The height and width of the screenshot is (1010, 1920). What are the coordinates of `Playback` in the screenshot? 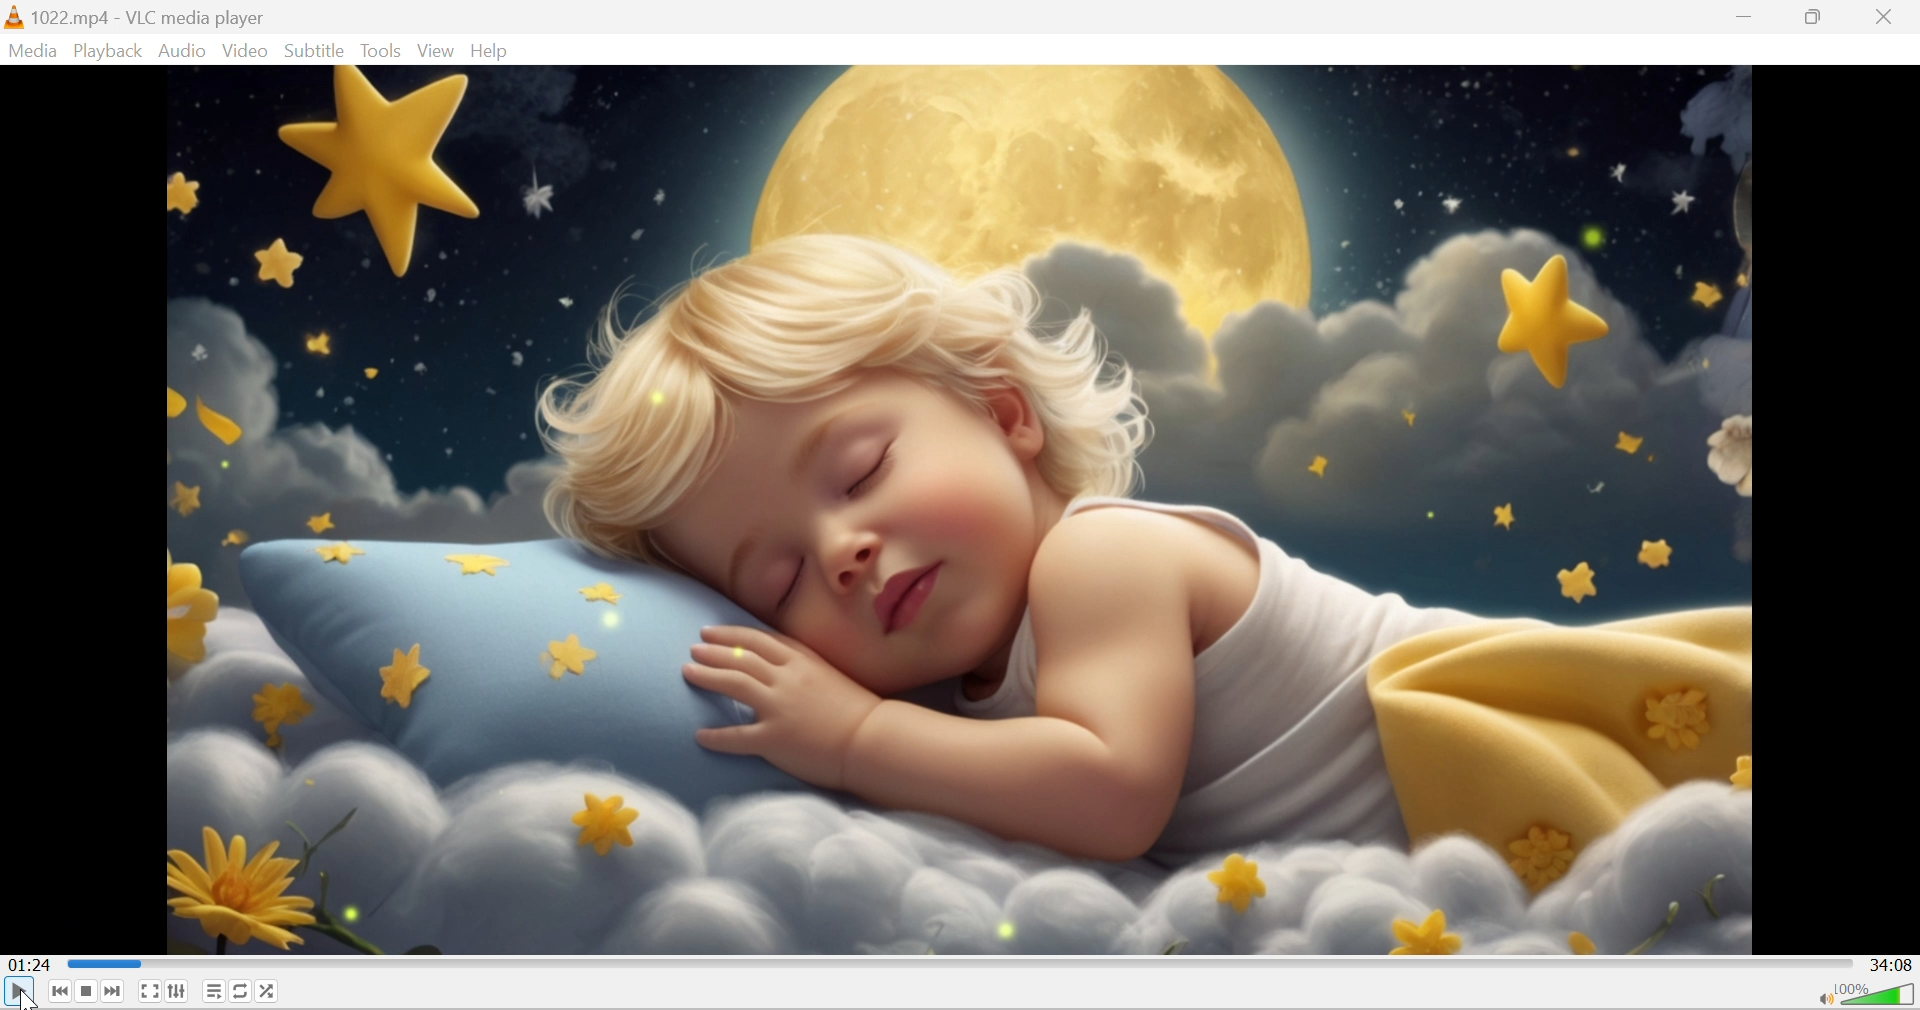 It's located at (110, 51).